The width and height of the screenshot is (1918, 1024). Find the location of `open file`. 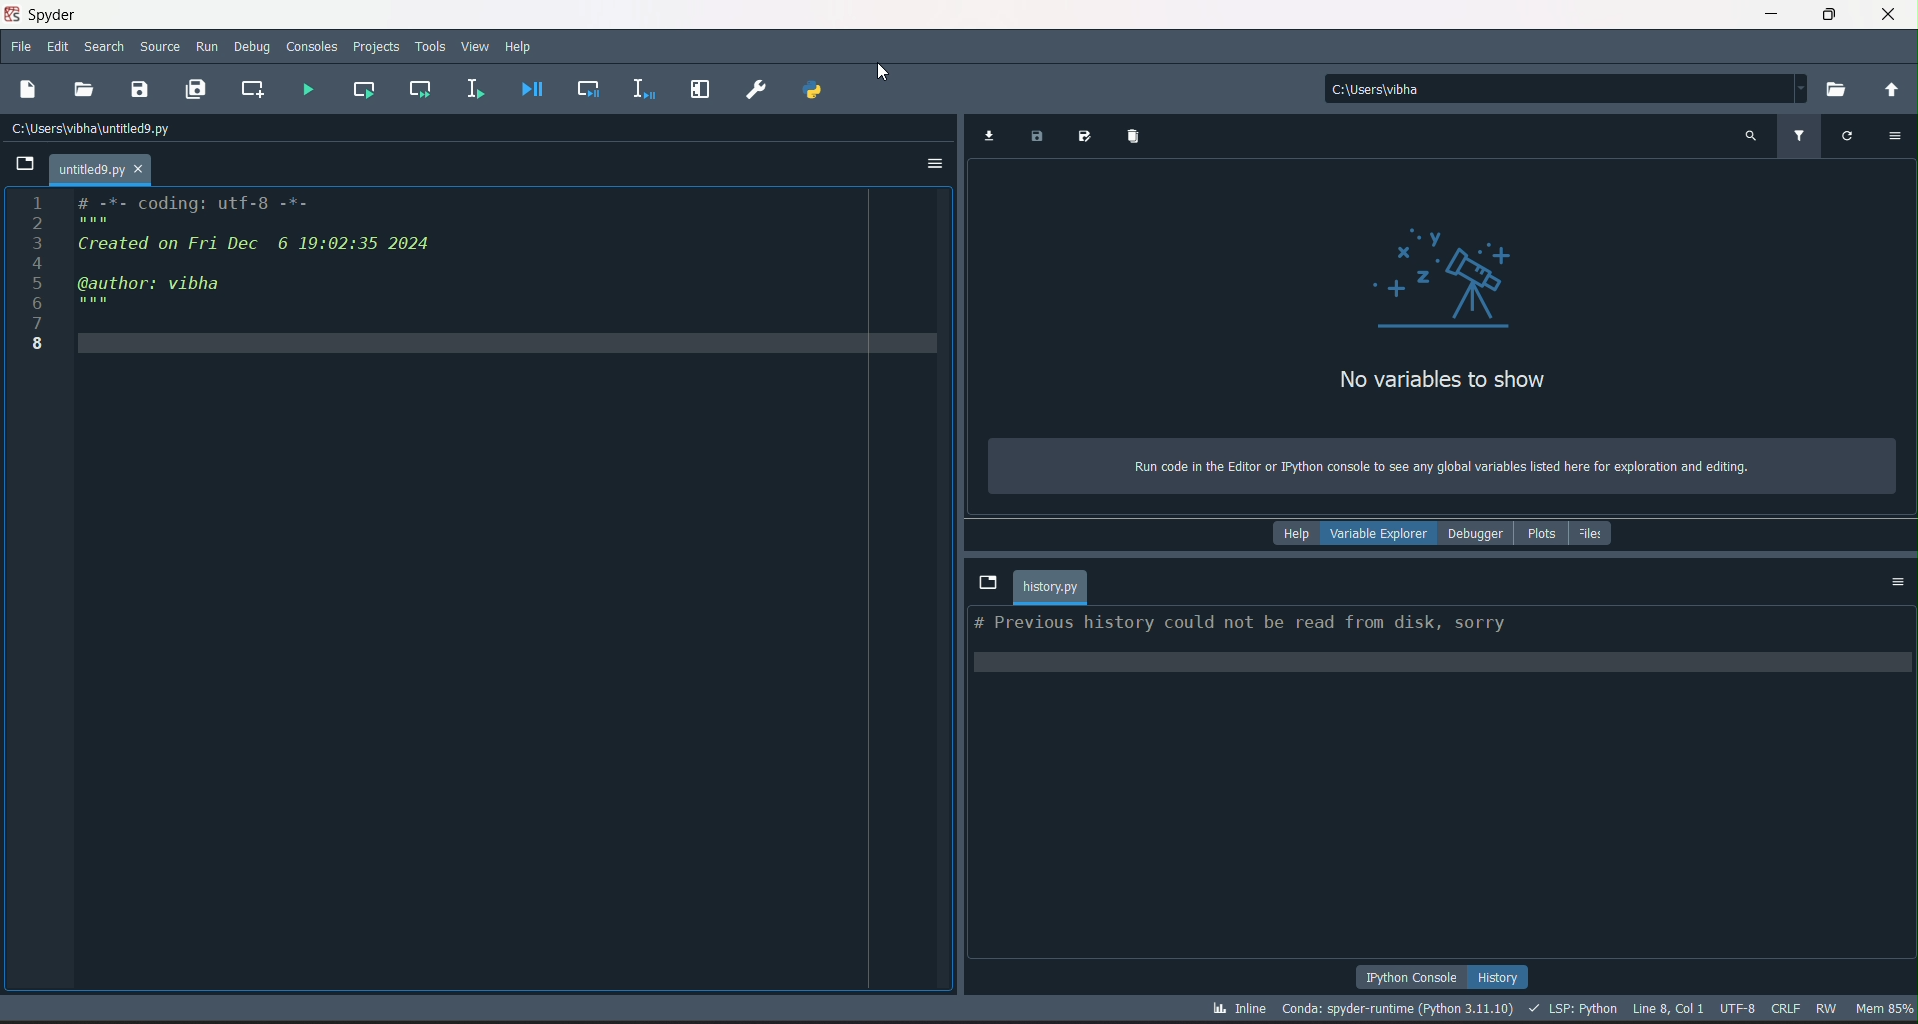

open file is located at coordinates (82, 91).